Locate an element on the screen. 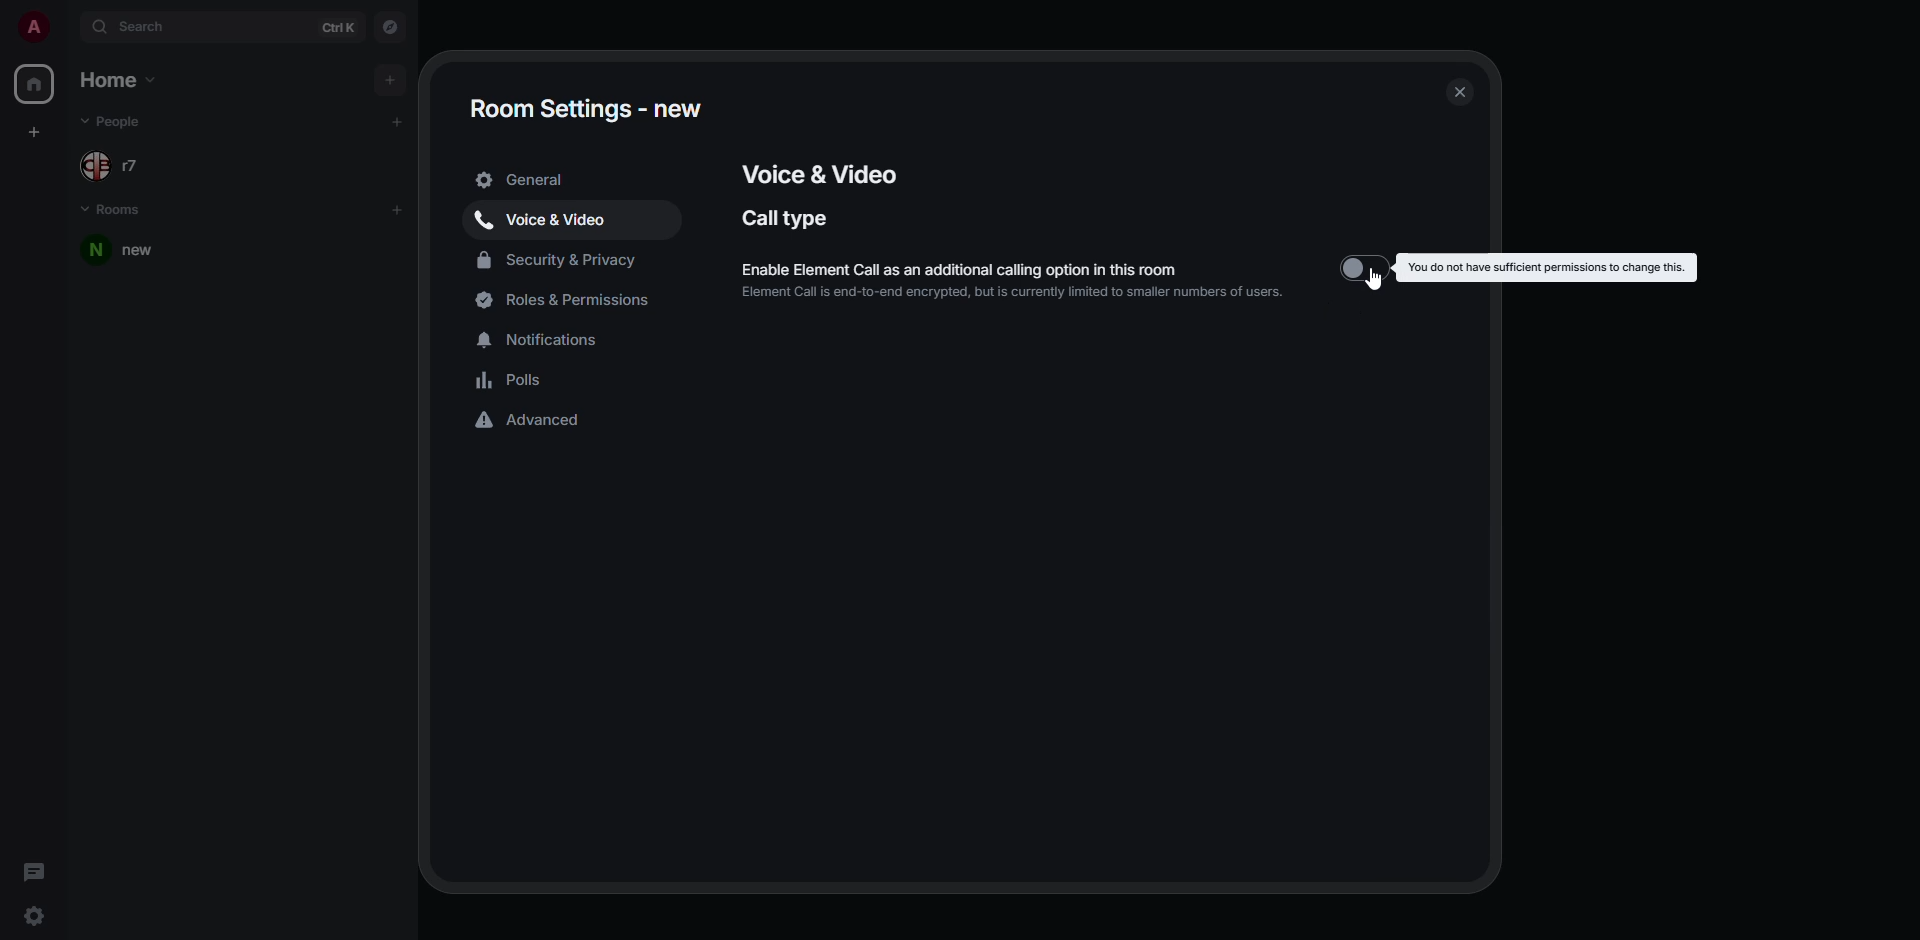 The image size is (1920, 940). room settings - new  is located at coordinates (585, 108).